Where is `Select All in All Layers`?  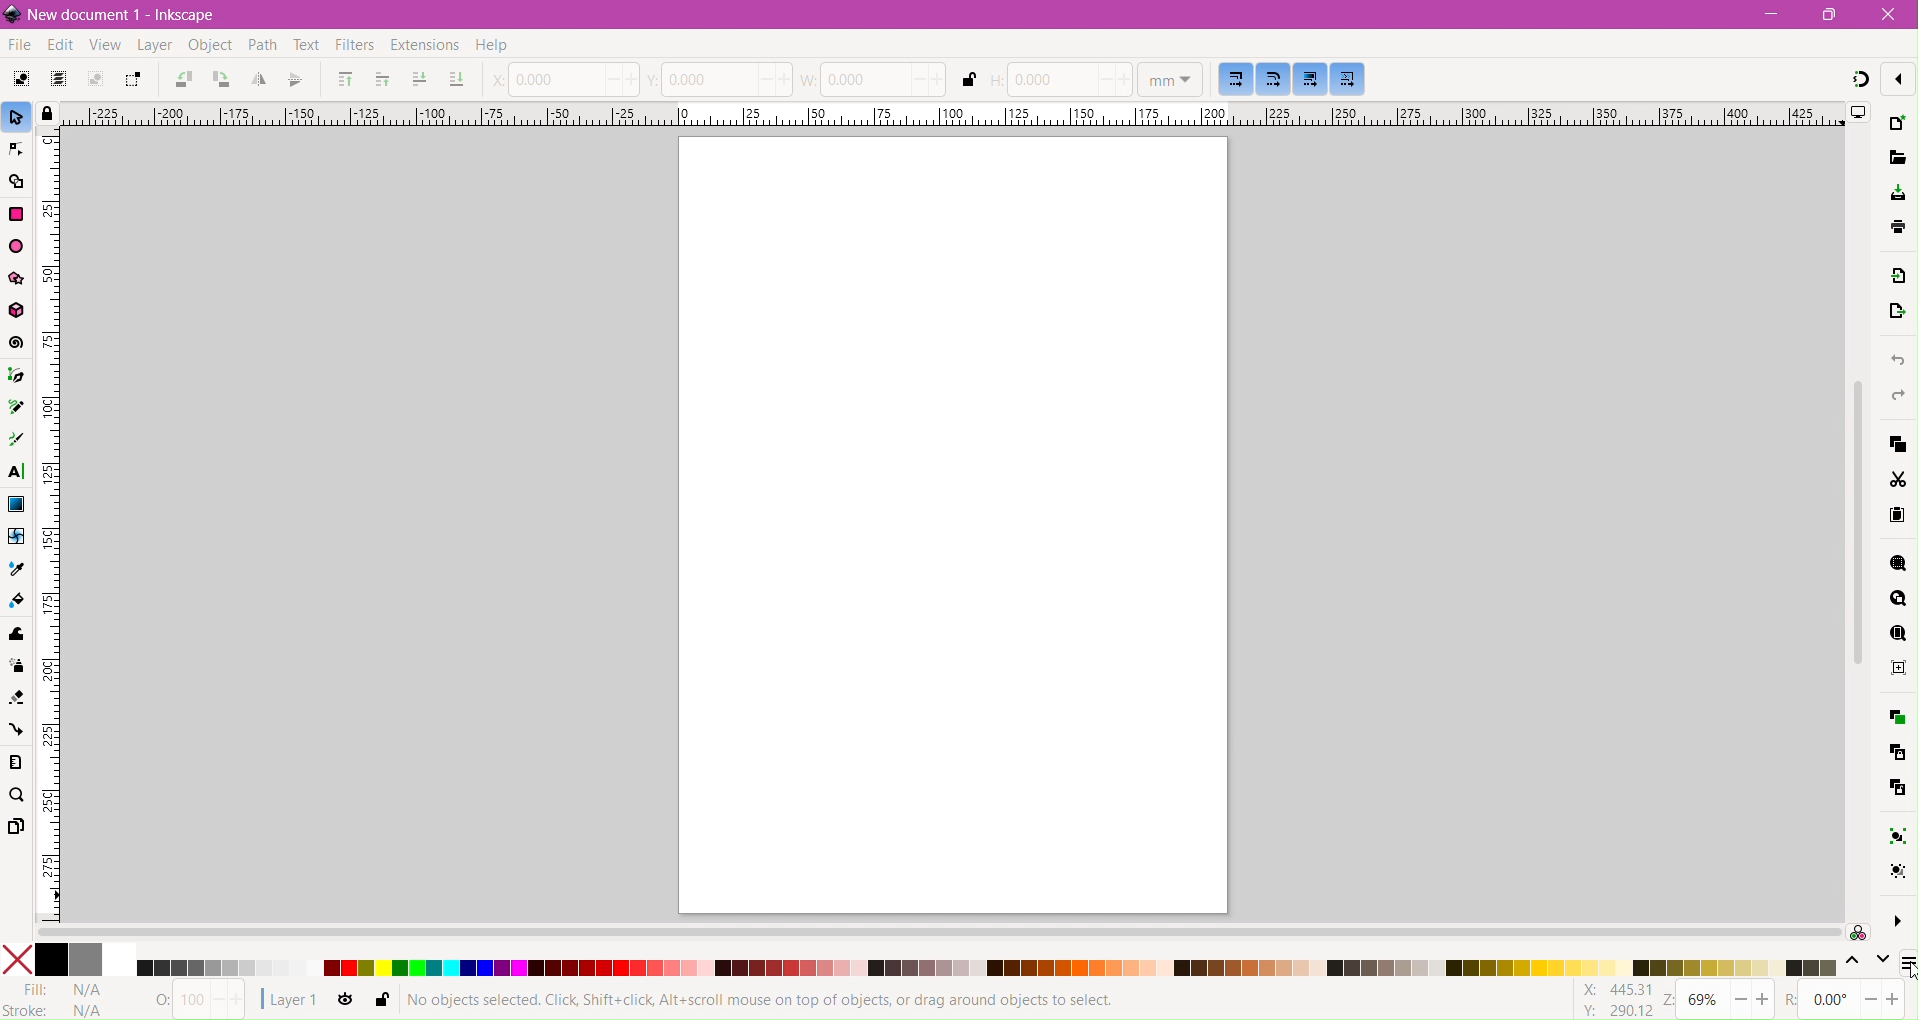
Select All in All Layers is located at coordinates (57, 80).